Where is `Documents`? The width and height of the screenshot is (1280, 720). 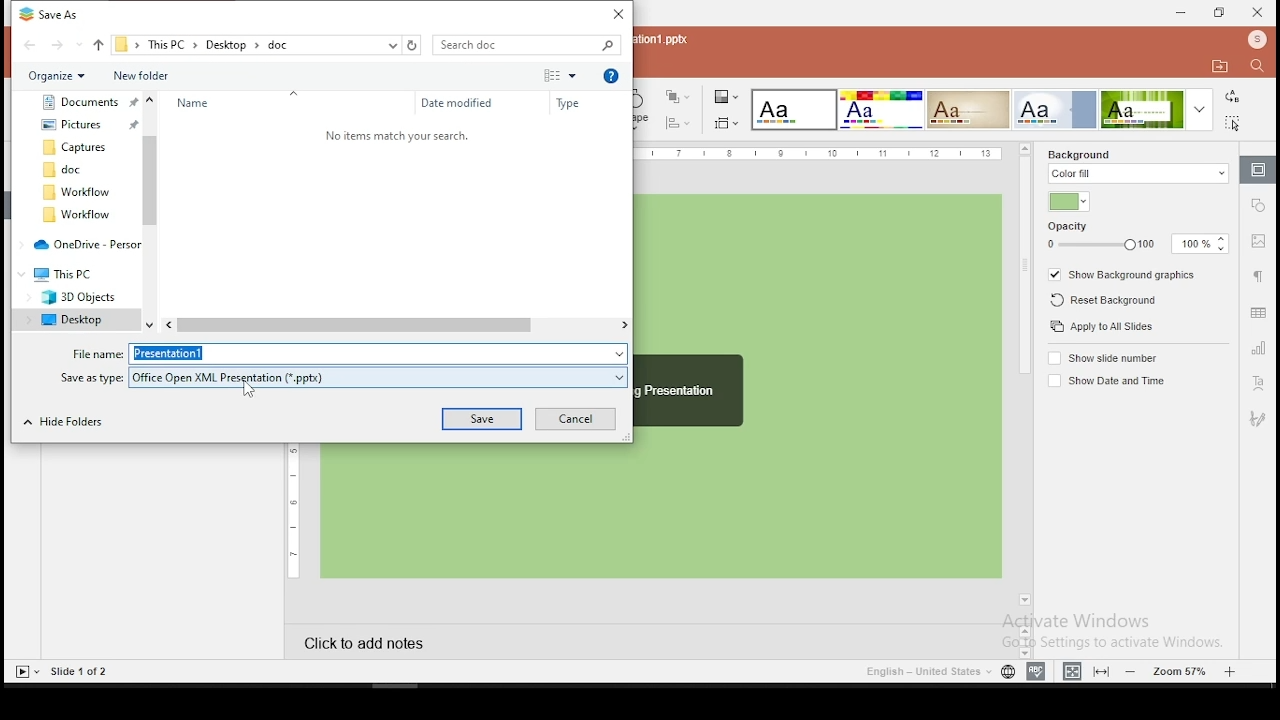
Documents is located at coordinates (85, 101).